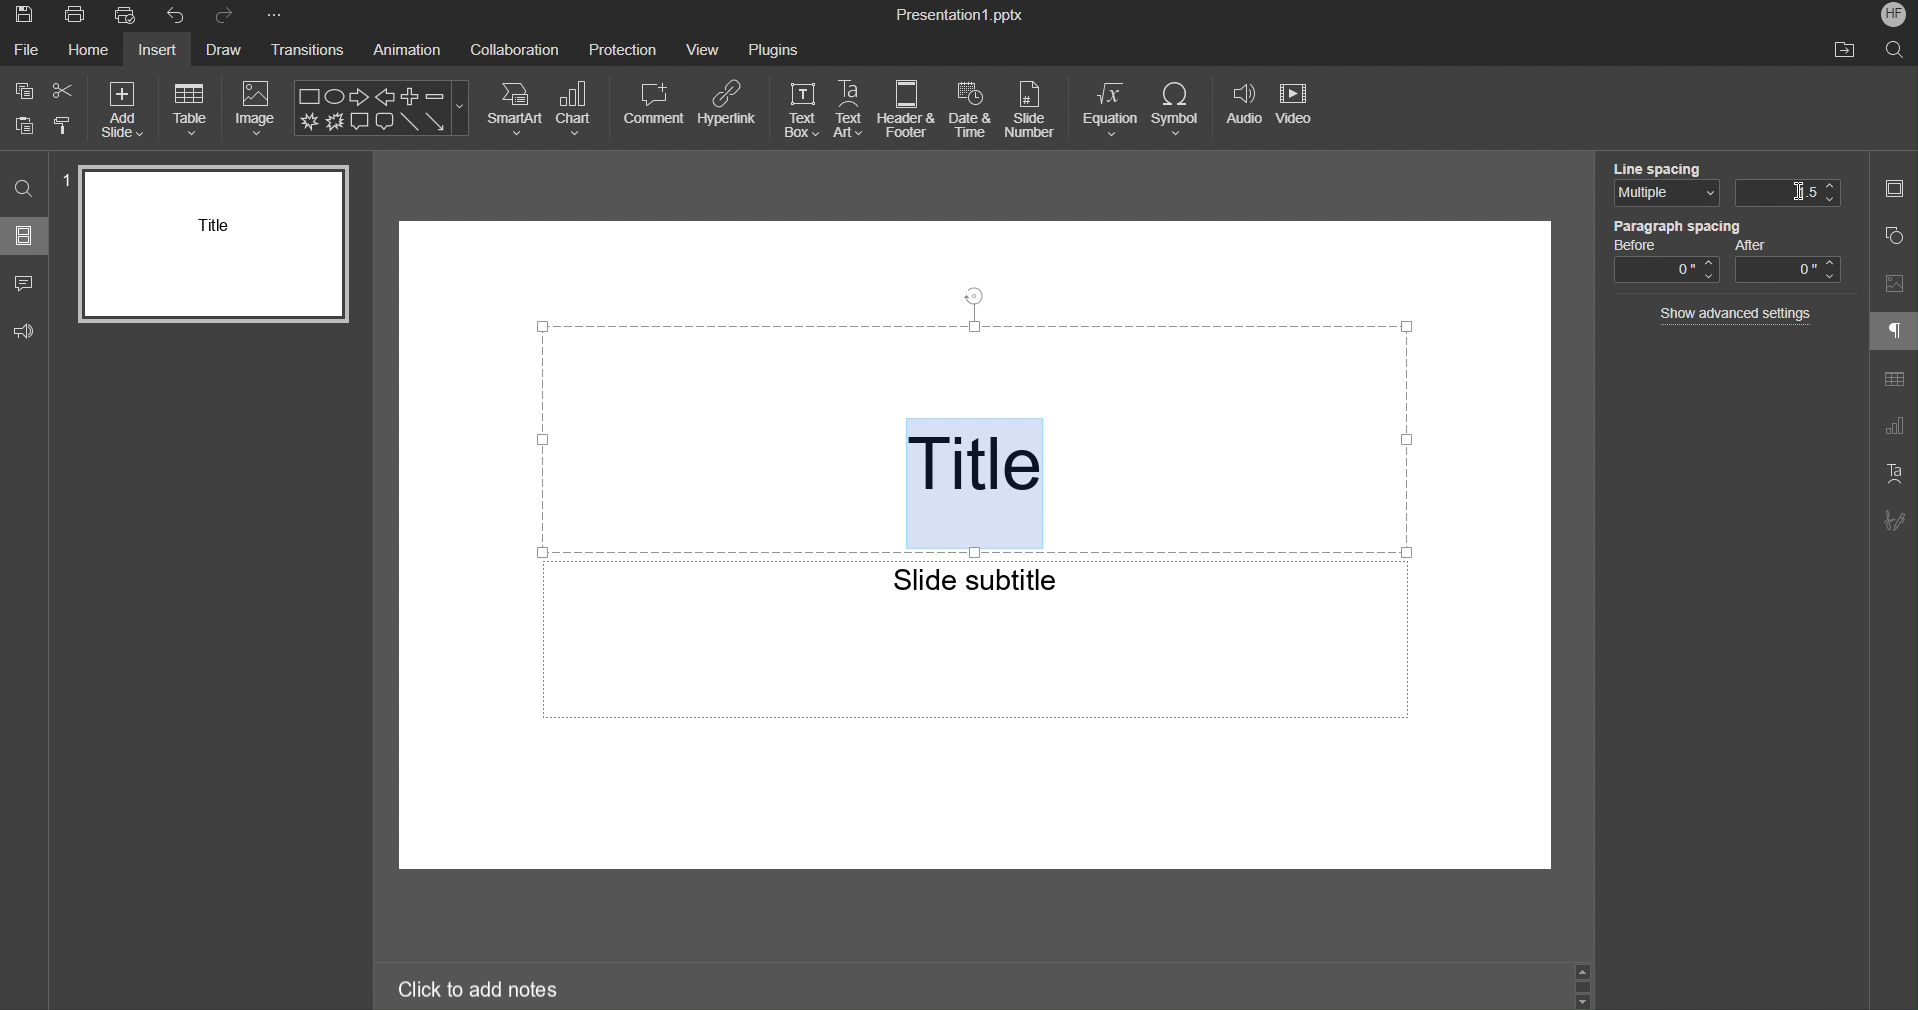  I want to click on Shape Menu, so click(383, 108).